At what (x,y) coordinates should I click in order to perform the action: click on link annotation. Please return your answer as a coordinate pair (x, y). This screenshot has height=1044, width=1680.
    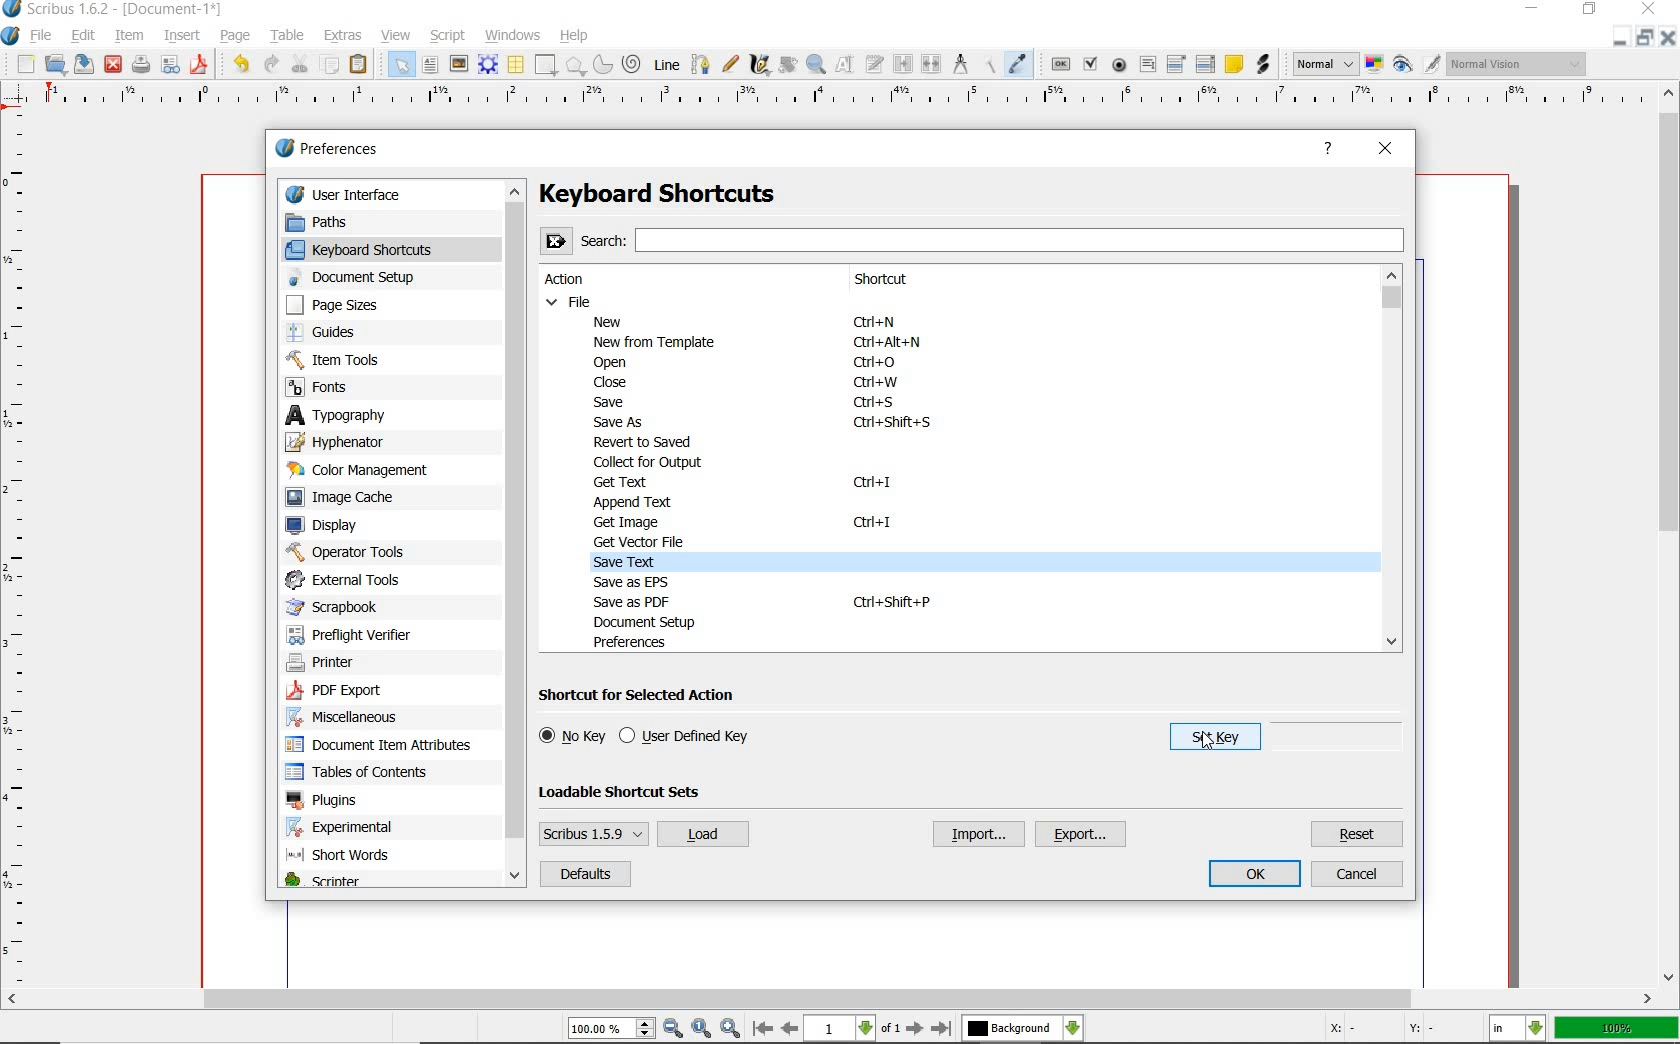
    Looking at the image, I should click on (1263, 63).